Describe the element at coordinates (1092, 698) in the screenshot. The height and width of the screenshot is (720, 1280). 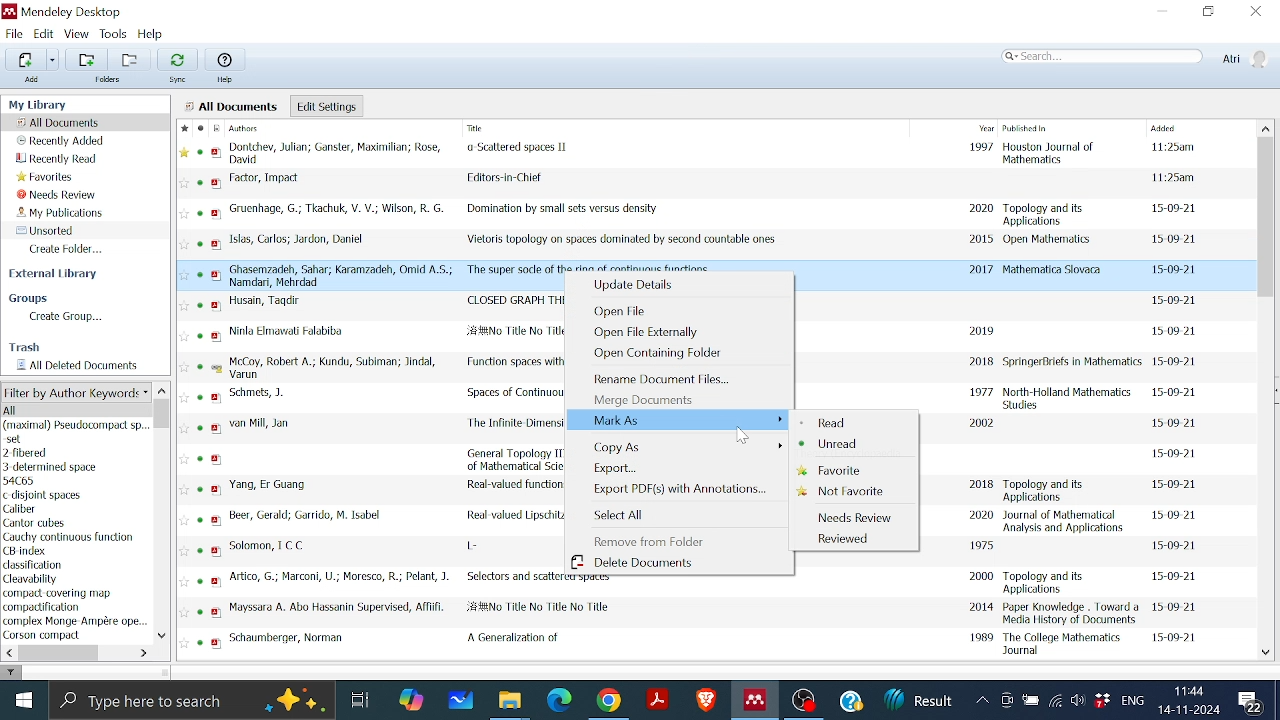
I see `Dropbox` at that location.